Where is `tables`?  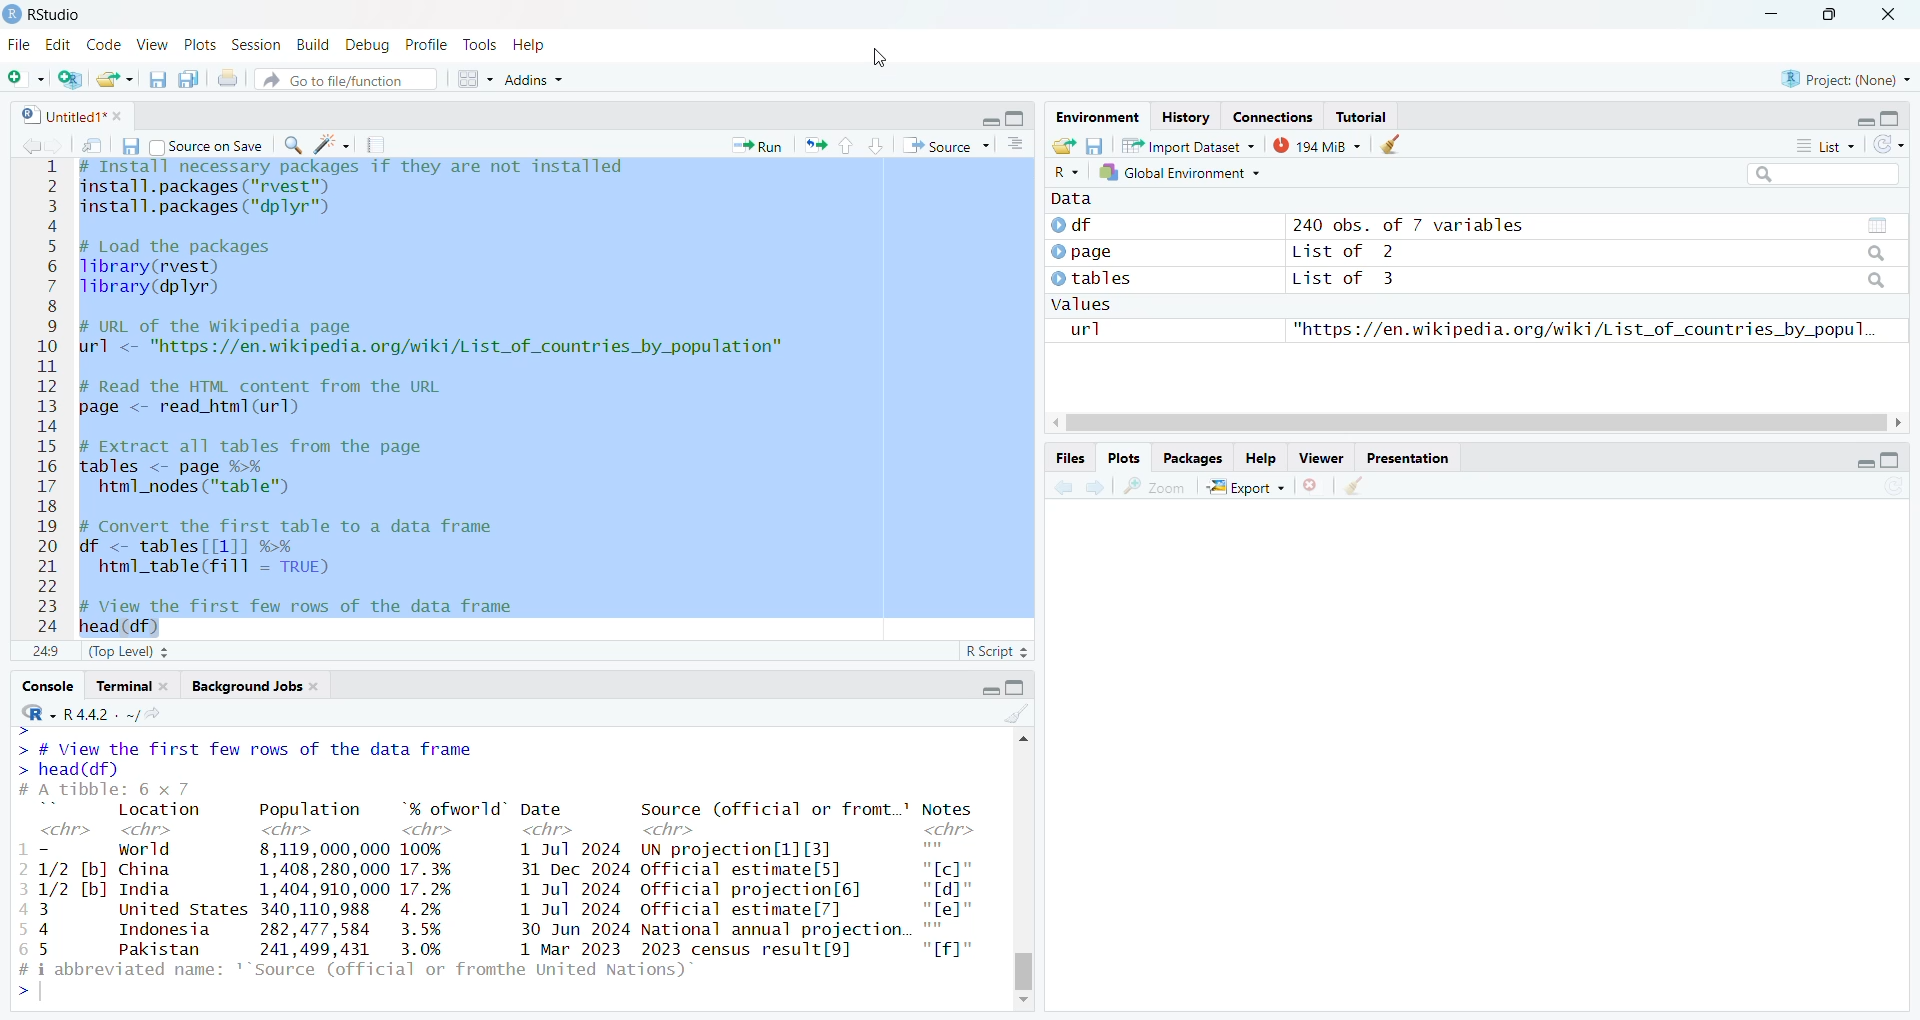
tables is located at coordinates (1877, 226).